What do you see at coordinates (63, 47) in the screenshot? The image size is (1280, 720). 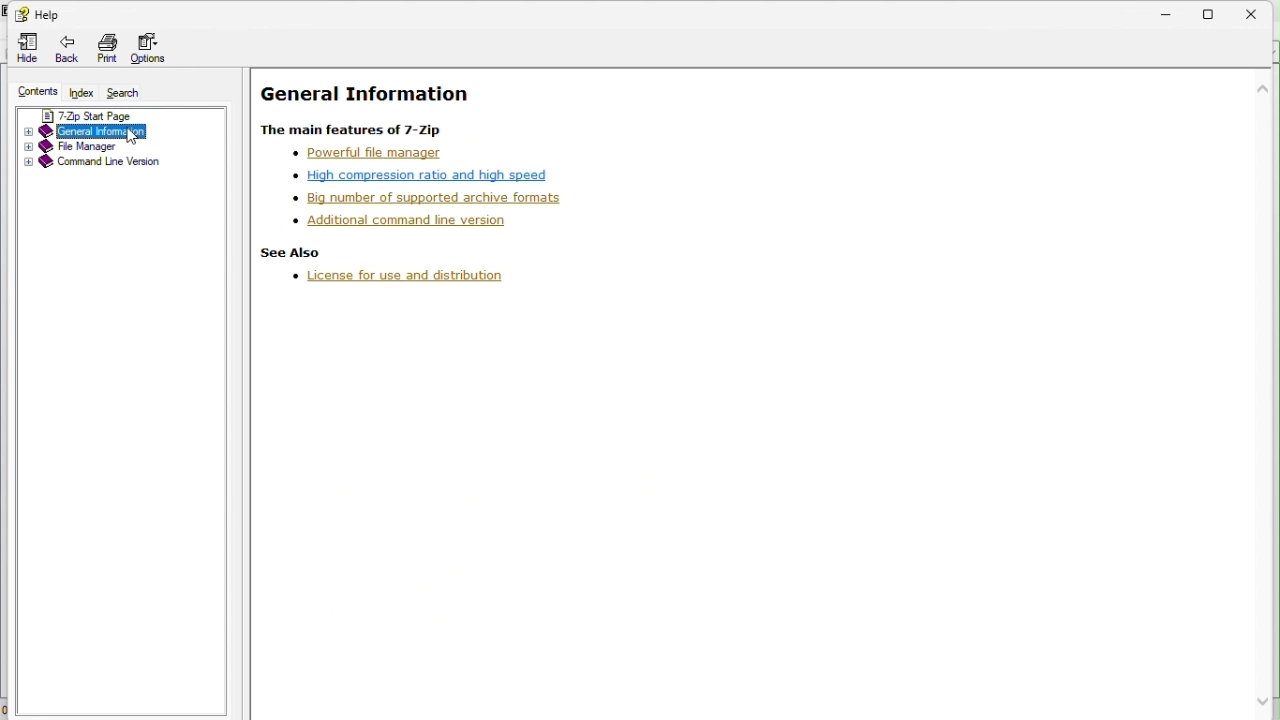 I see `Back` at bounding box center [63, 47].